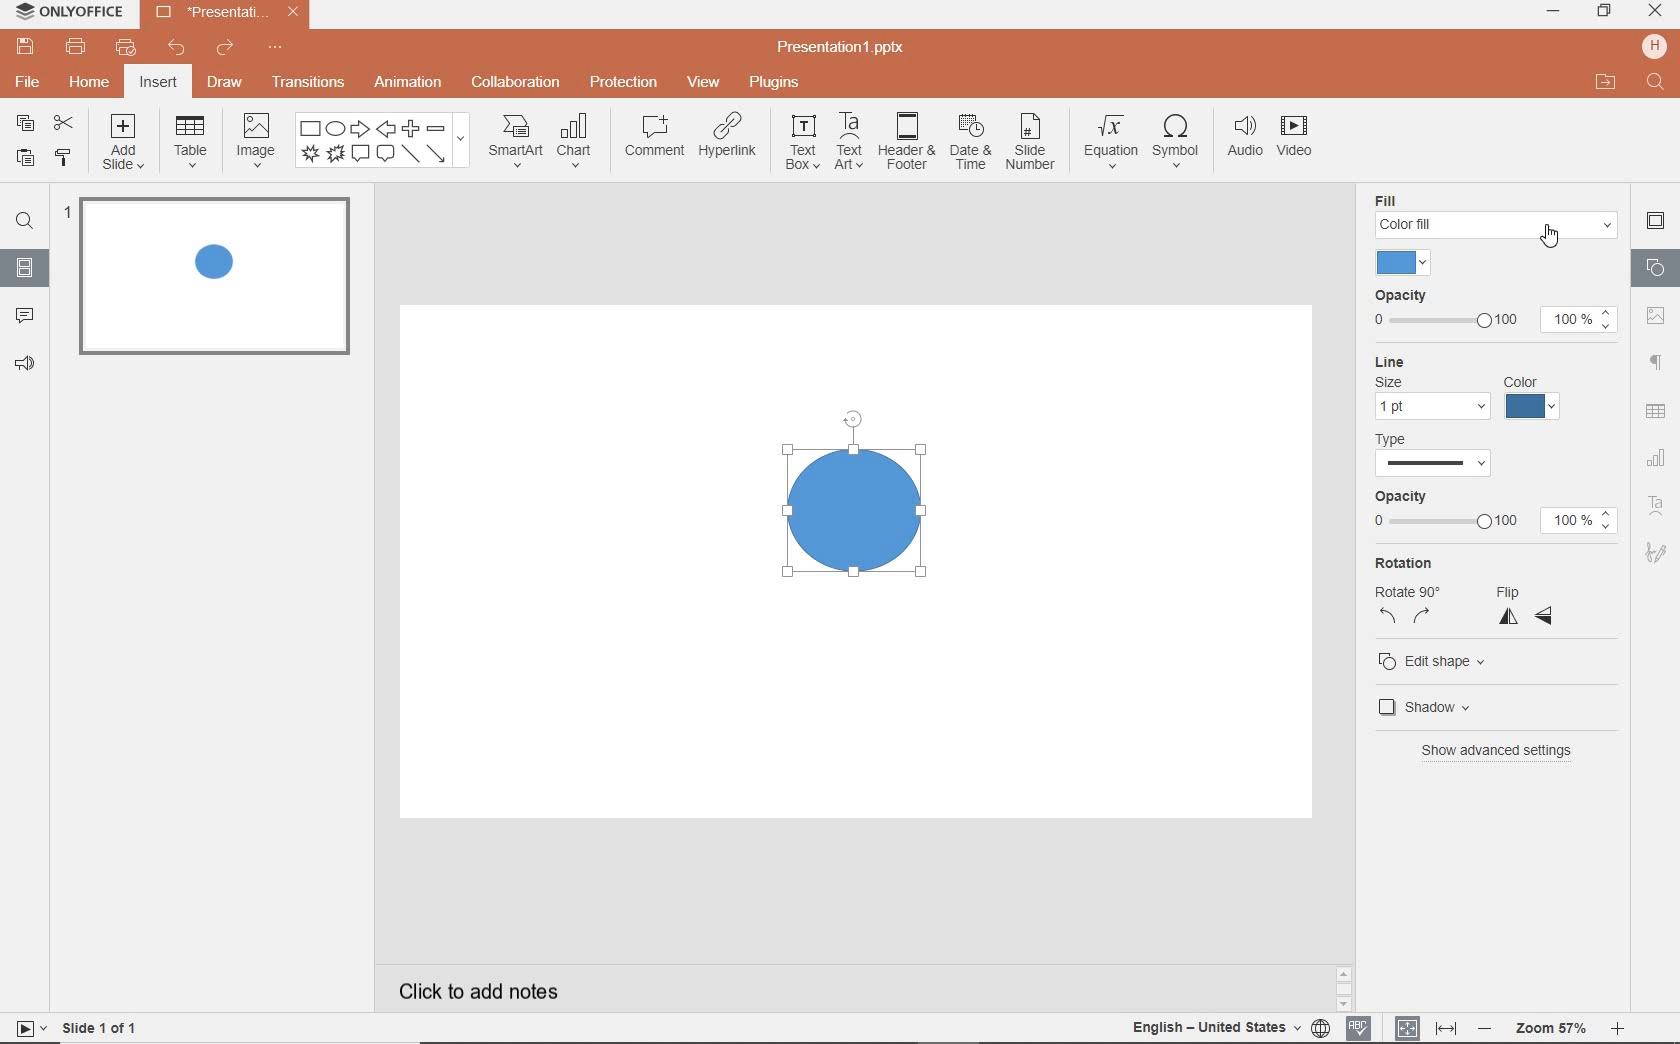 Image resolution: width=1680 pixels, height=1044 pixels. What do you see at coordinates (1537, 399) in the screenshot?
I see `color` at bounding box center [1537, 399].